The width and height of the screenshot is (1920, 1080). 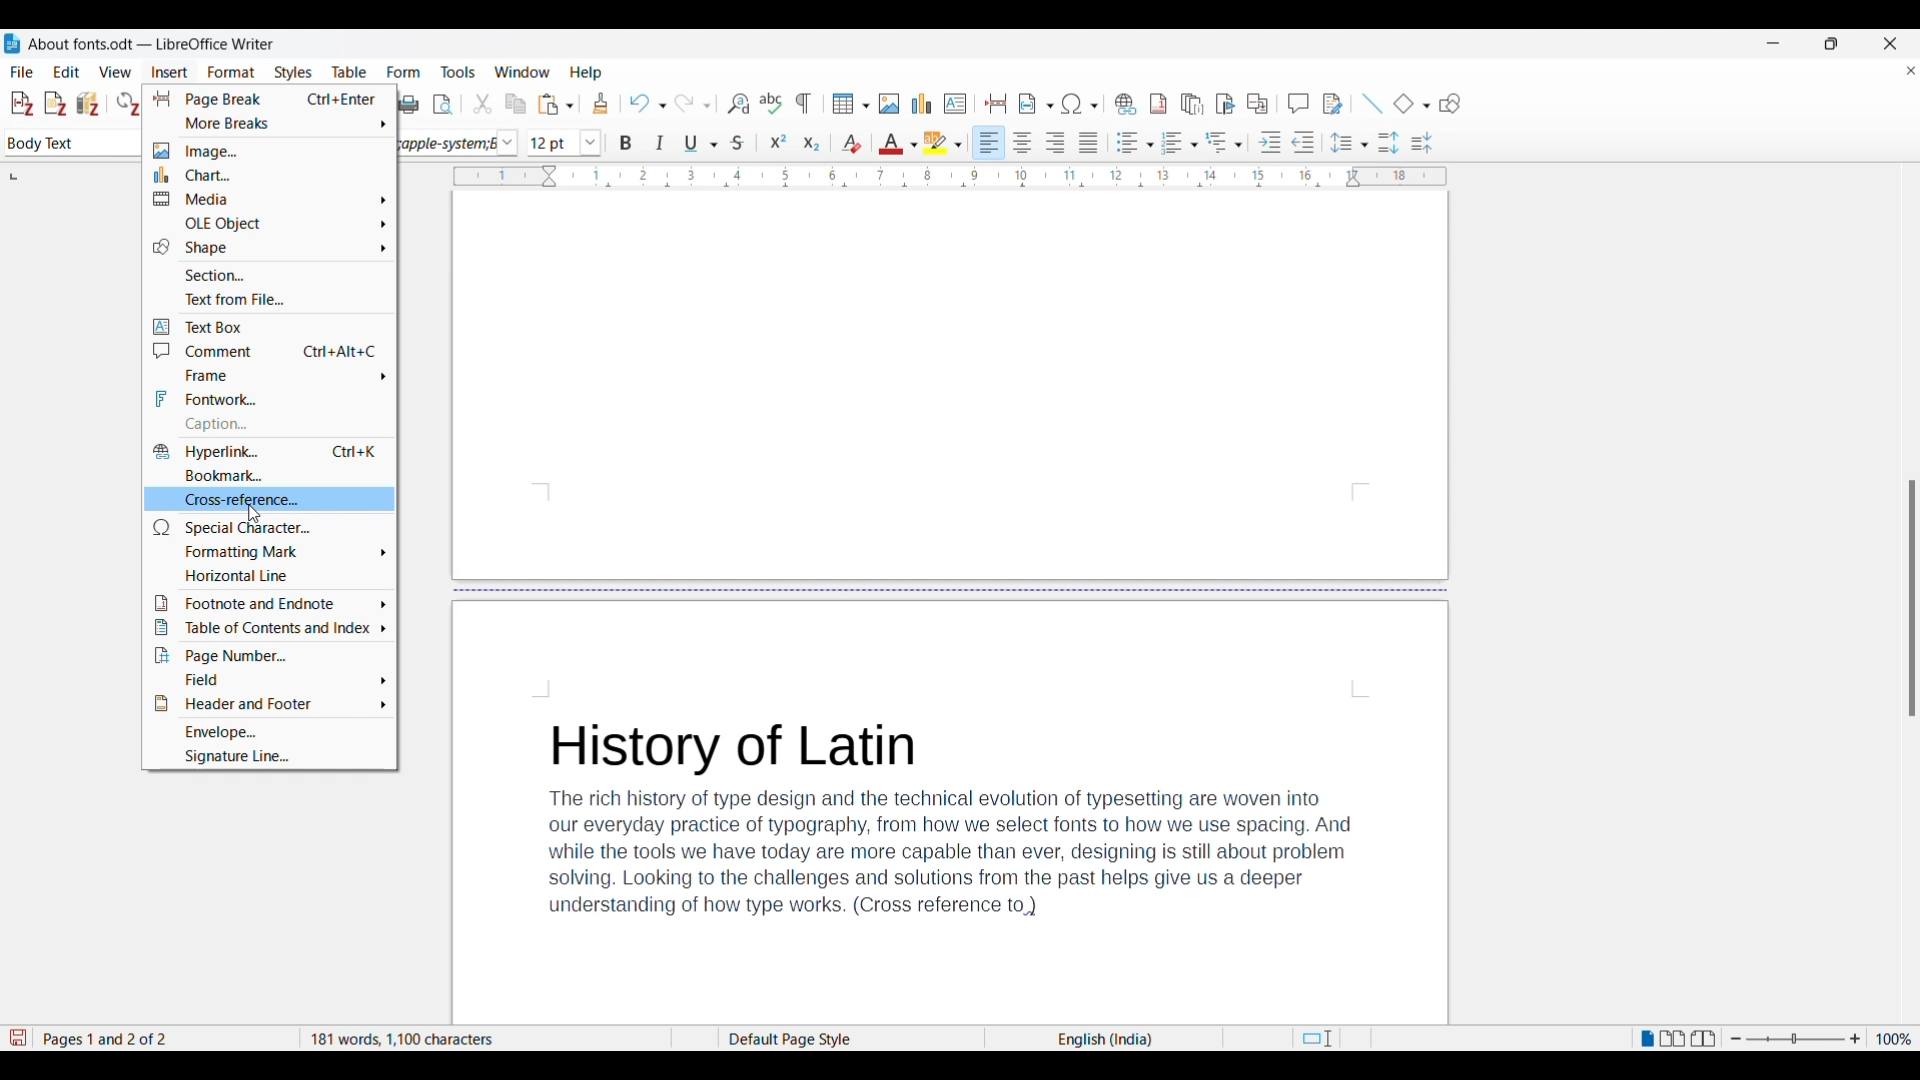 I want to click on Italics, so click(x=661, y=143).